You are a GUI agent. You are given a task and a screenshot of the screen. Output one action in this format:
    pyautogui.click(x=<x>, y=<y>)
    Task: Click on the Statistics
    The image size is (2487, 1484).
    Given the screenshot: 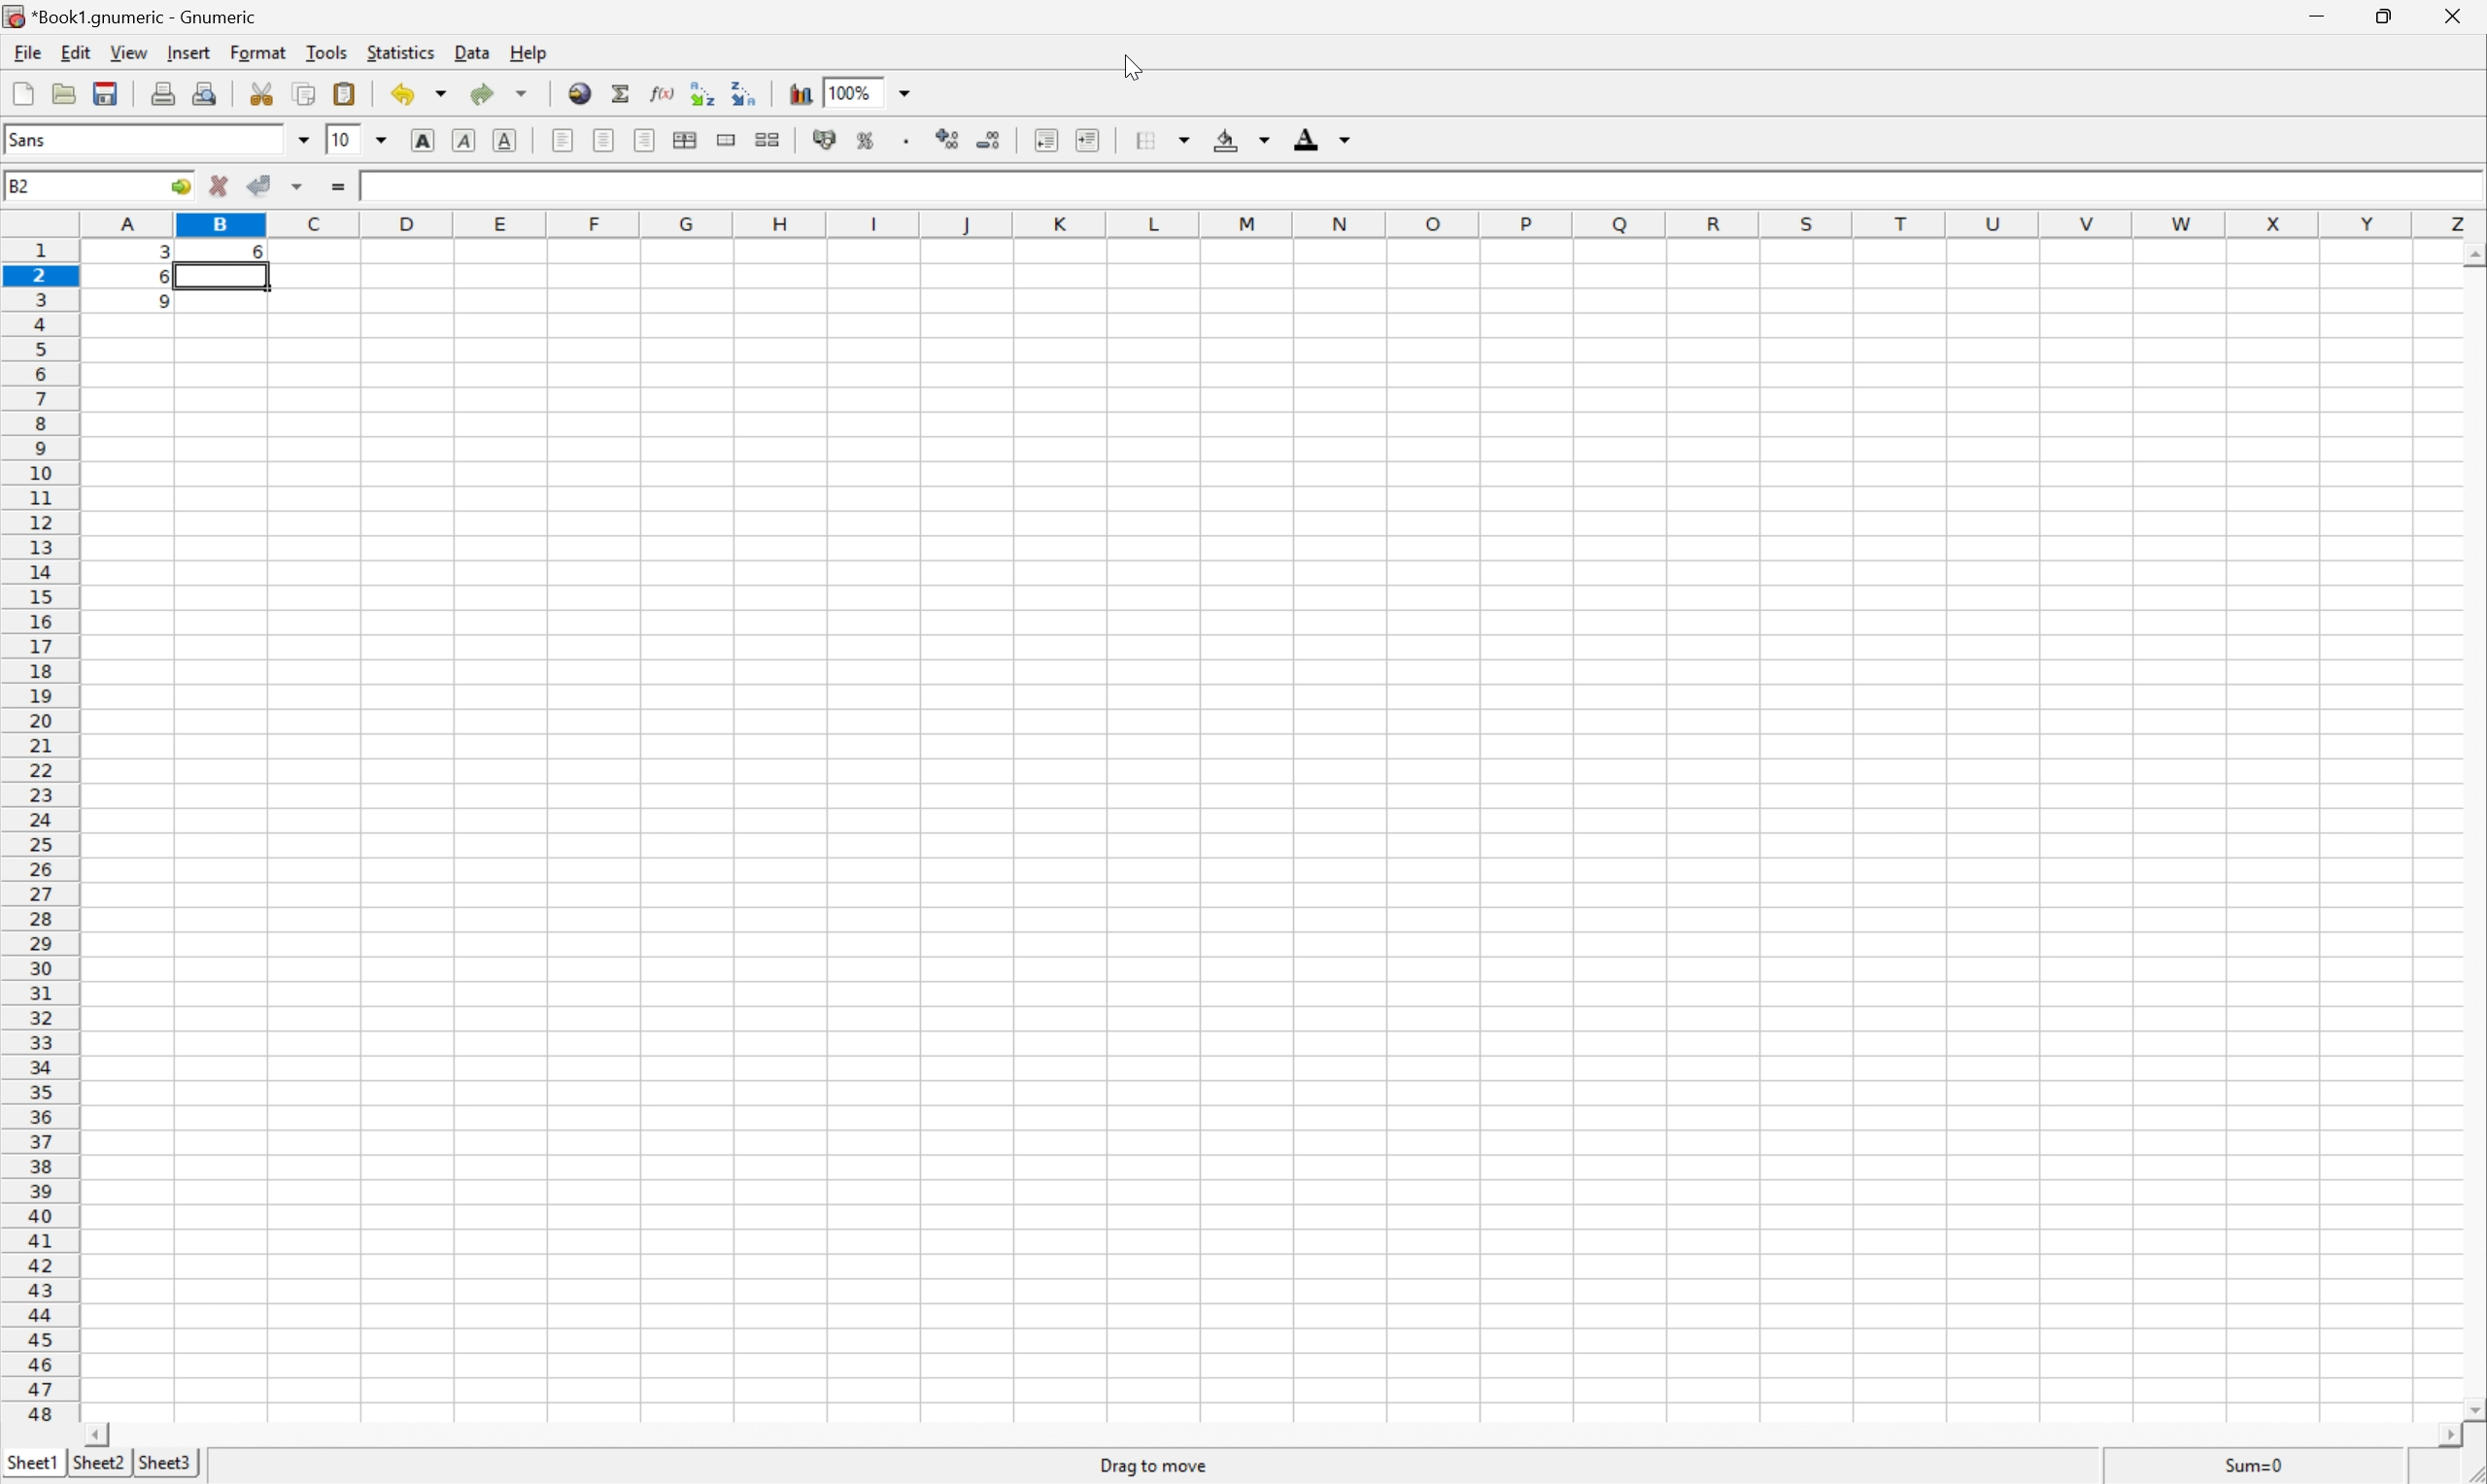 What is the action you would take?
    pyautogui.click(x=401, y=52)
    